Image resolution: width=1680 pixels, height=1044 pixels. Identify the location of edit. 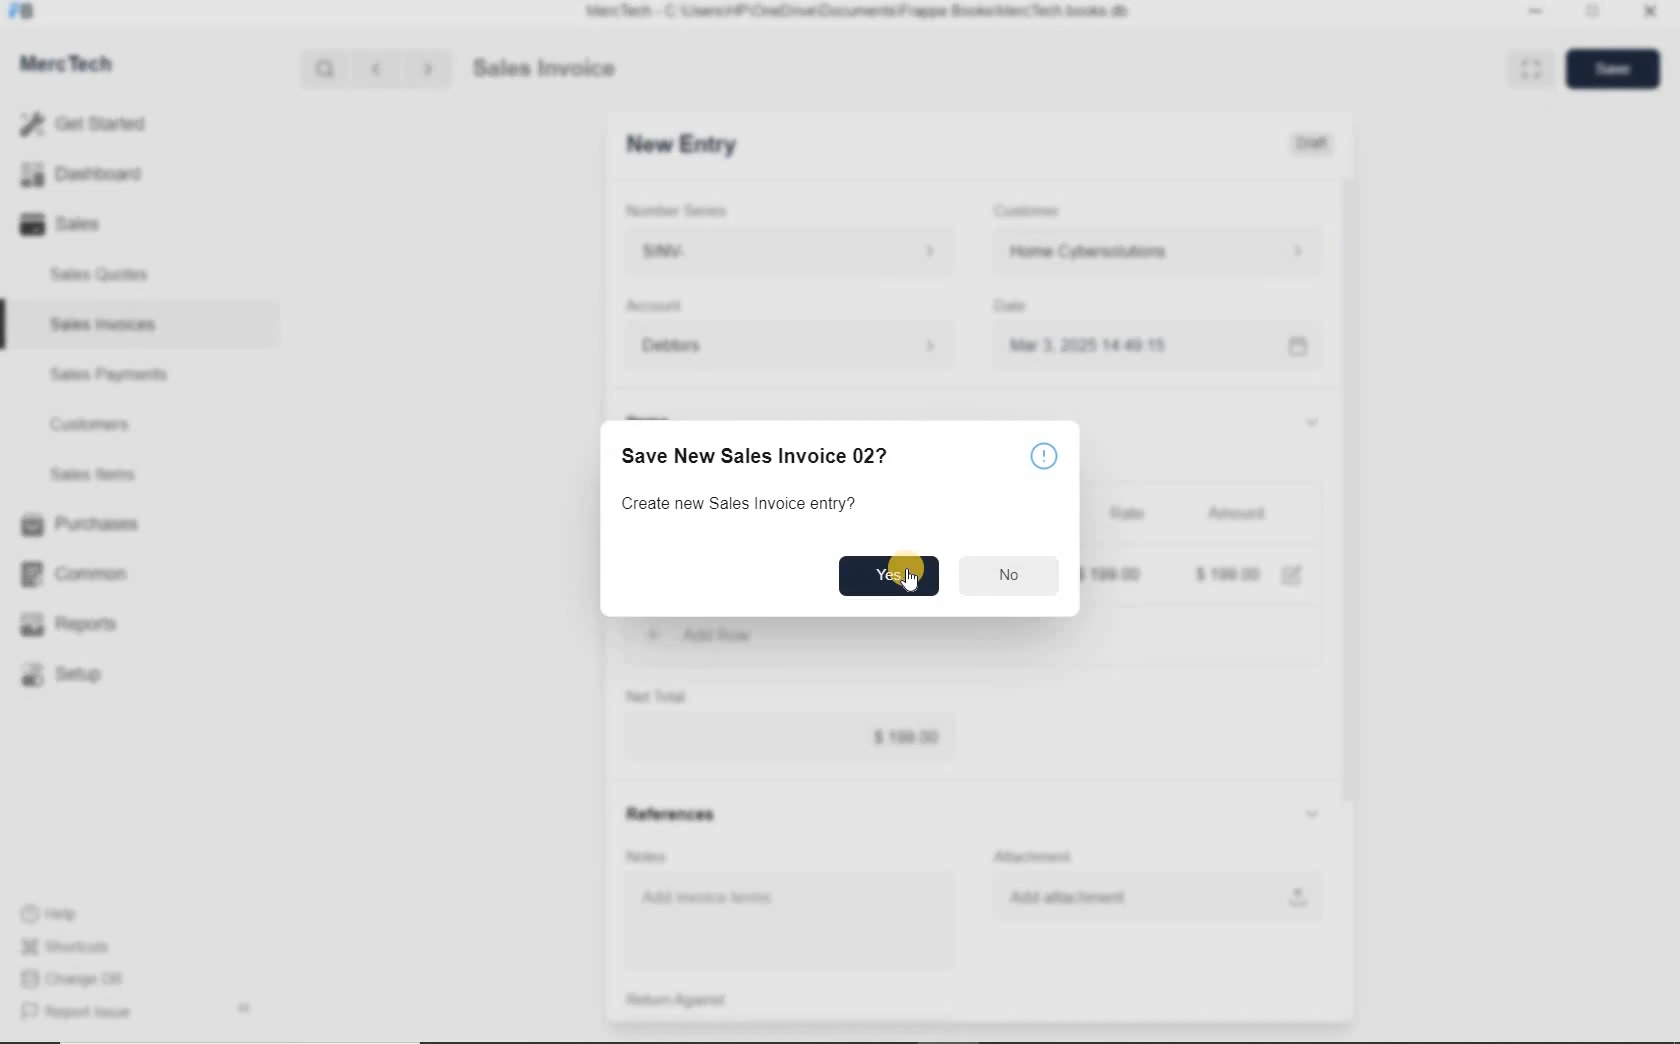
(1292, 575).